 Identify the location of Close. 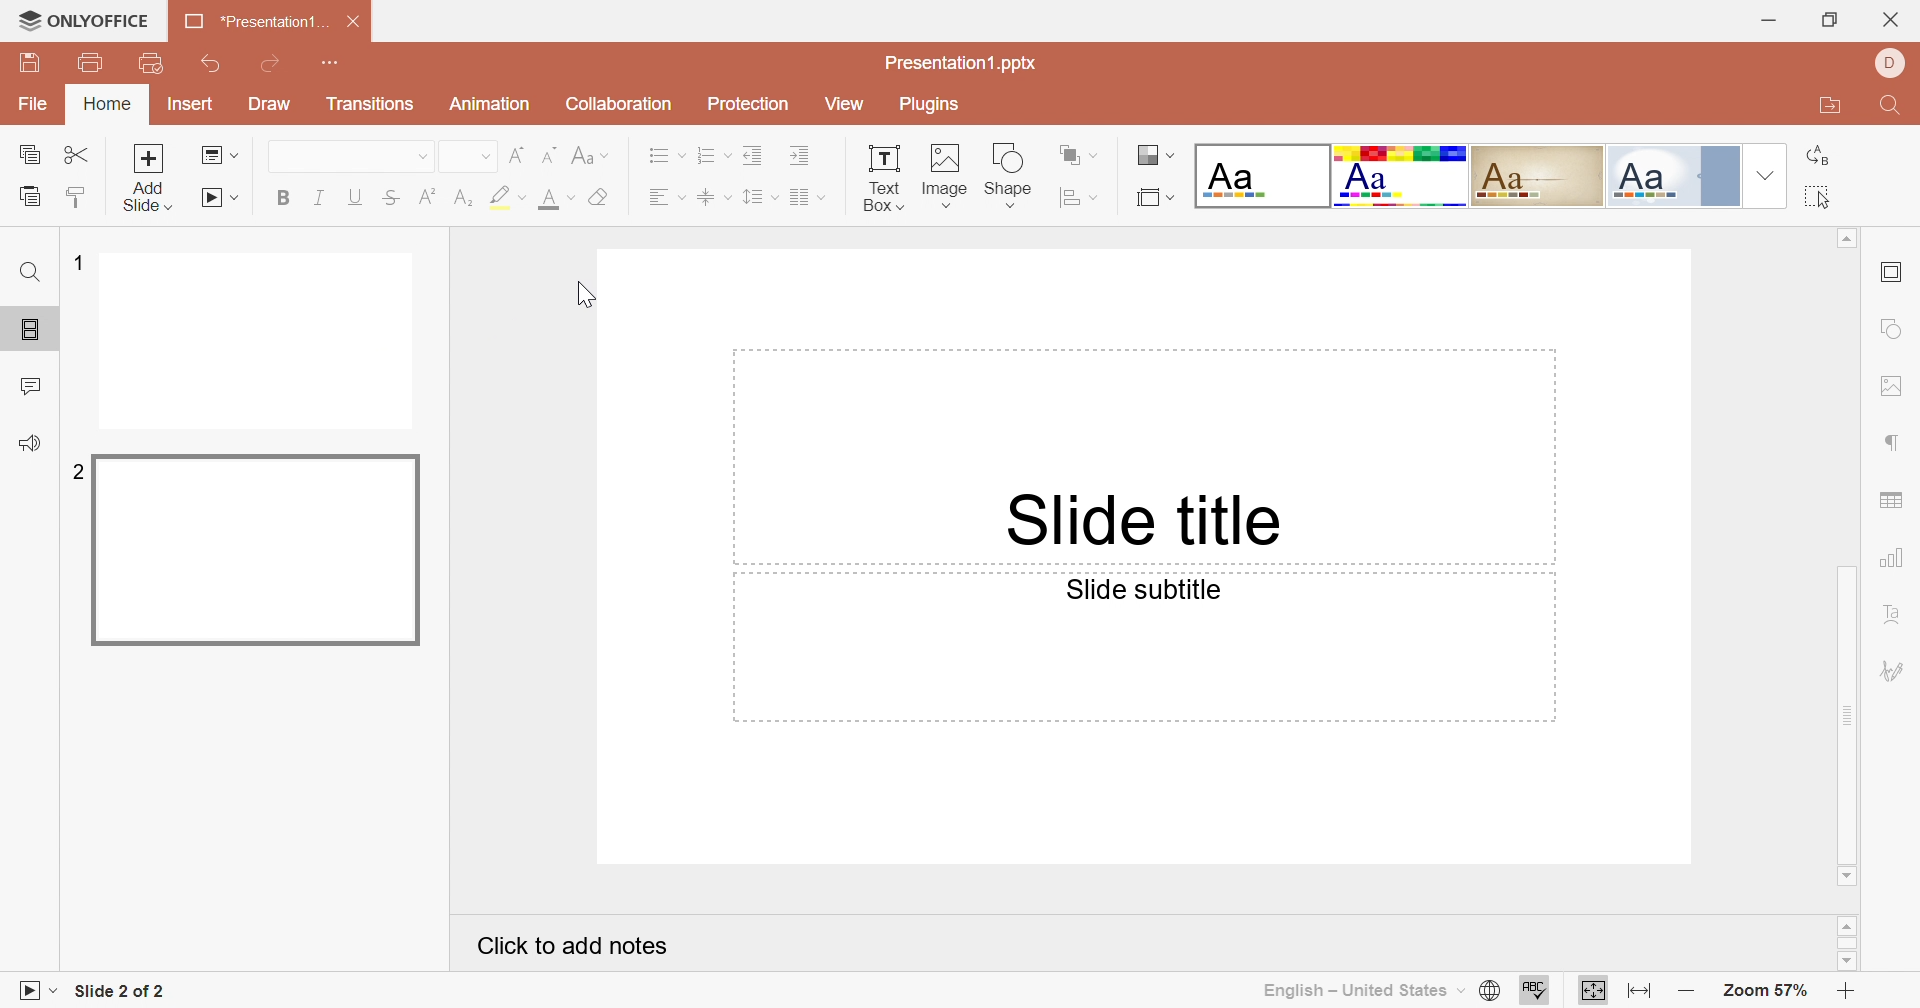
(1891, 19).